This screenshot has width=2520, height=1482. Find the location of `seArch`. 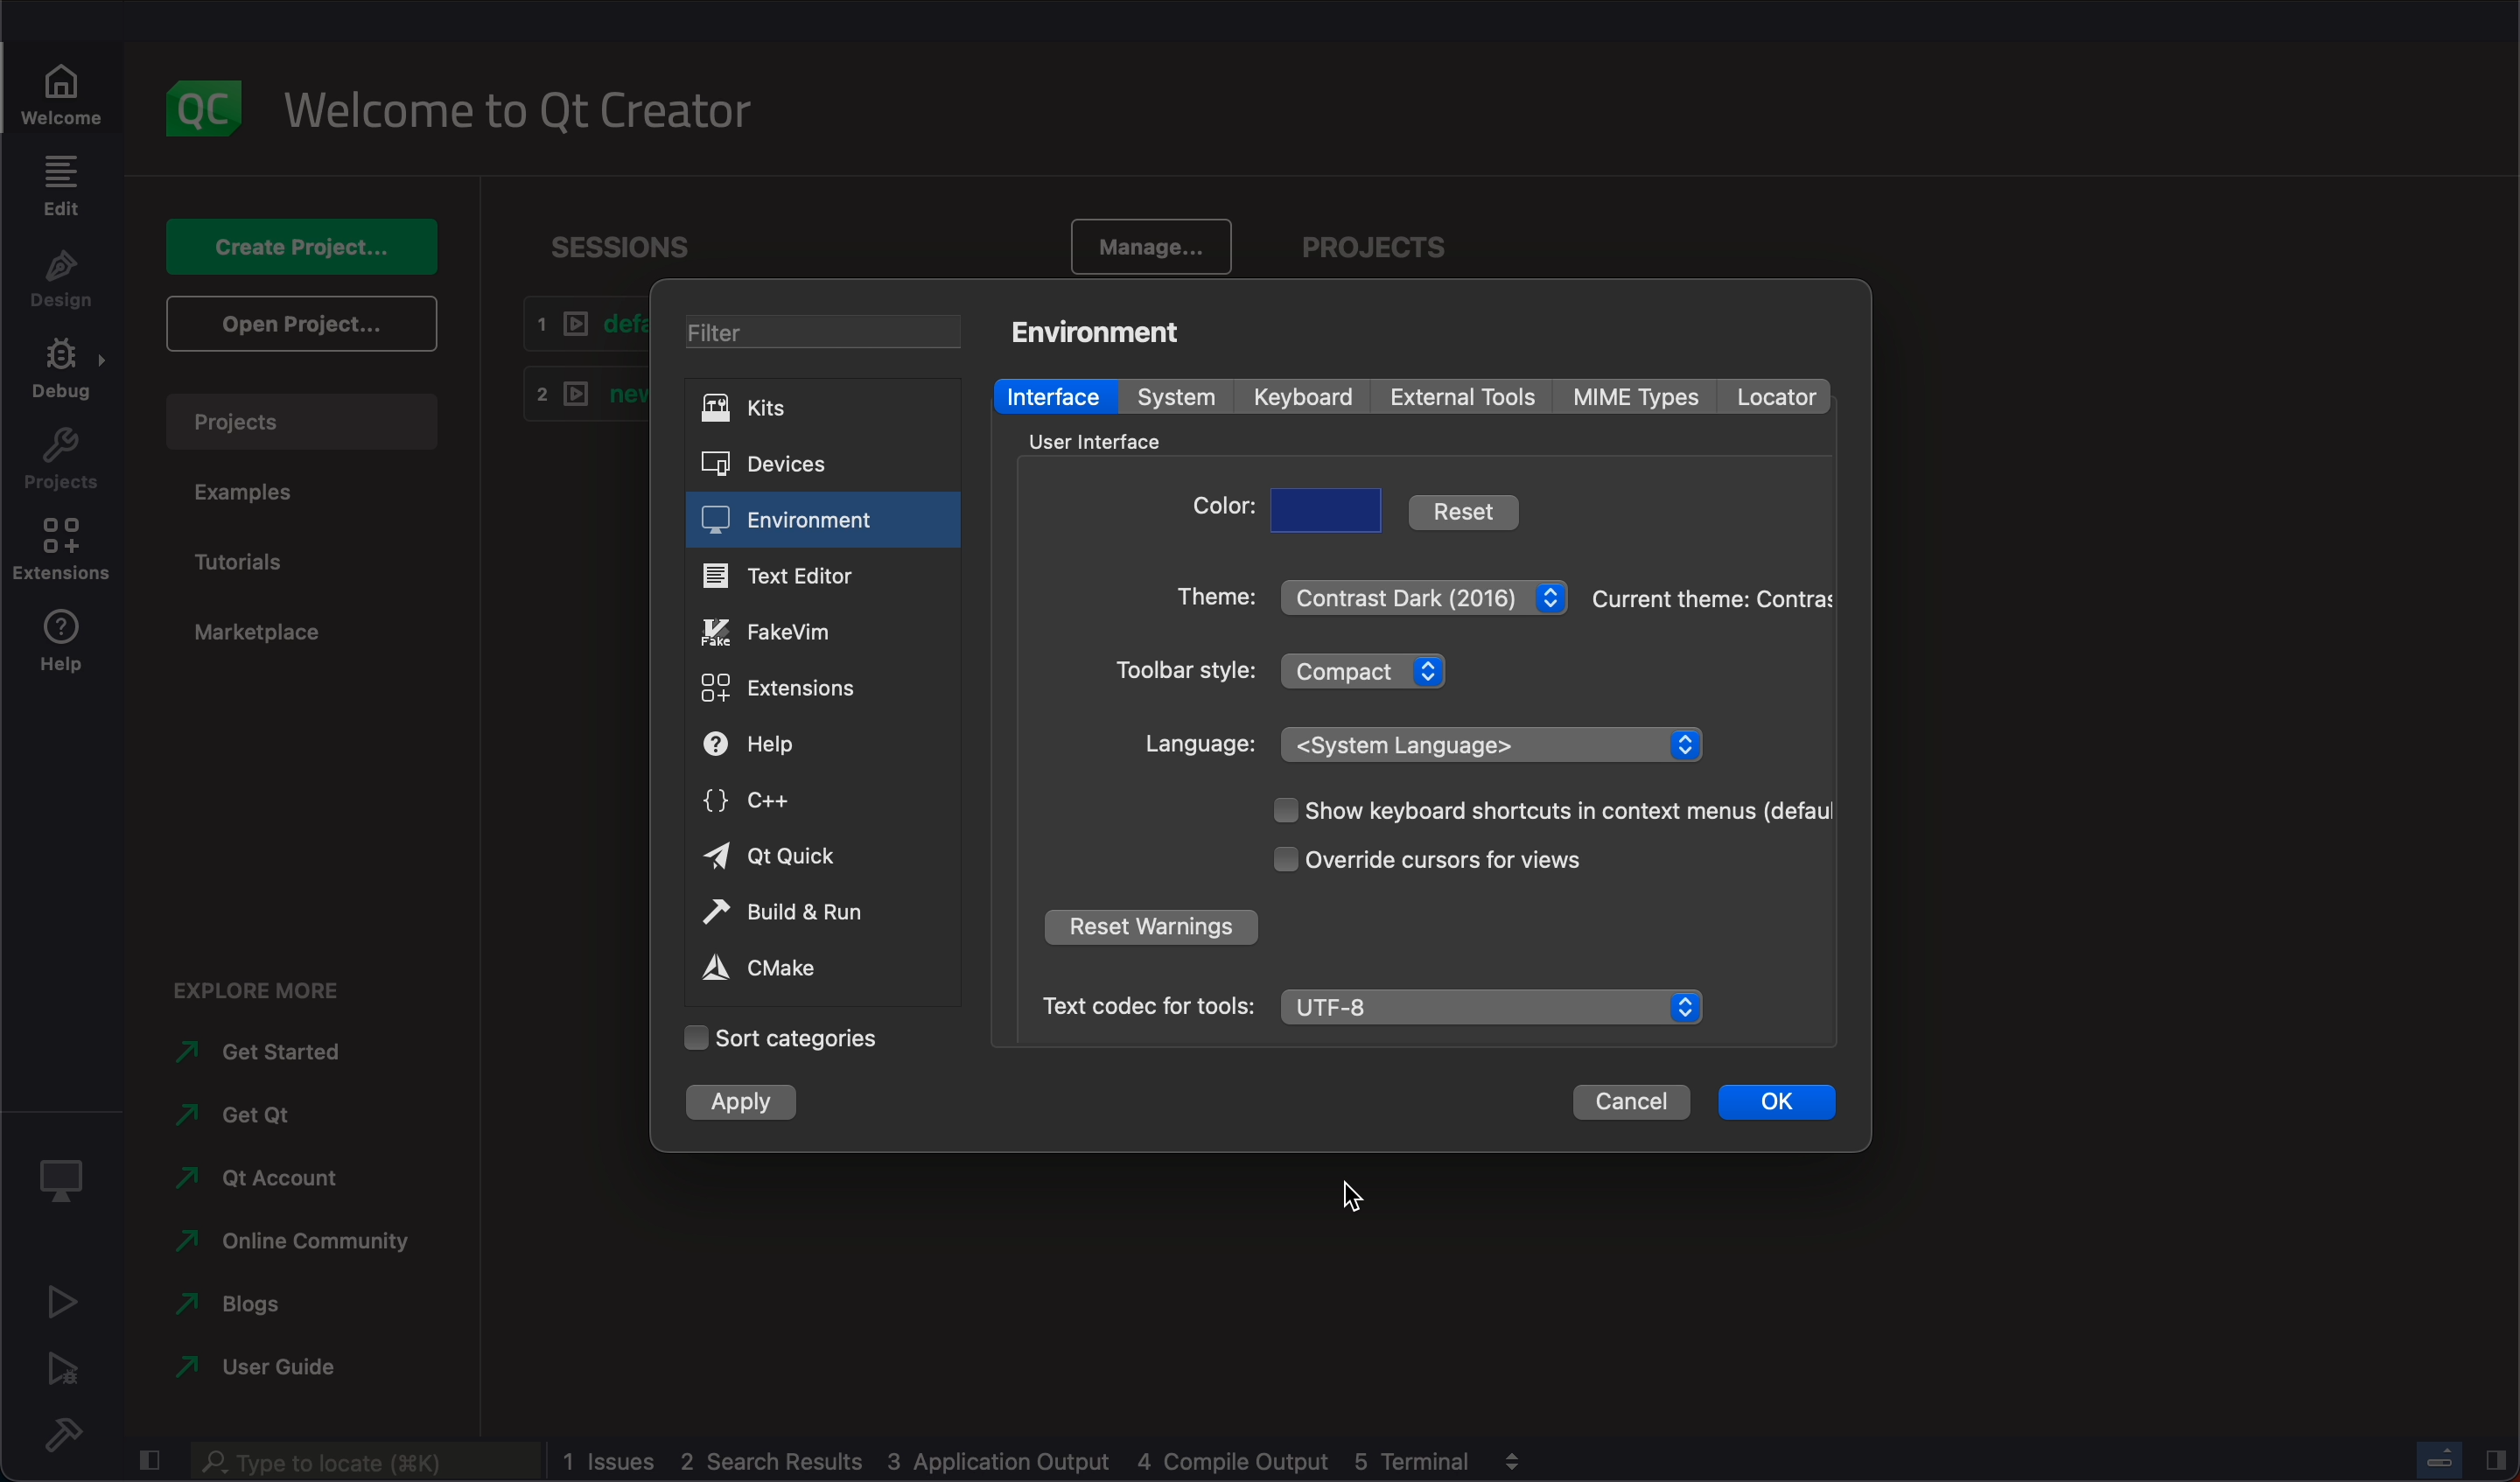

seArch is located at coordinates (360, 1461).